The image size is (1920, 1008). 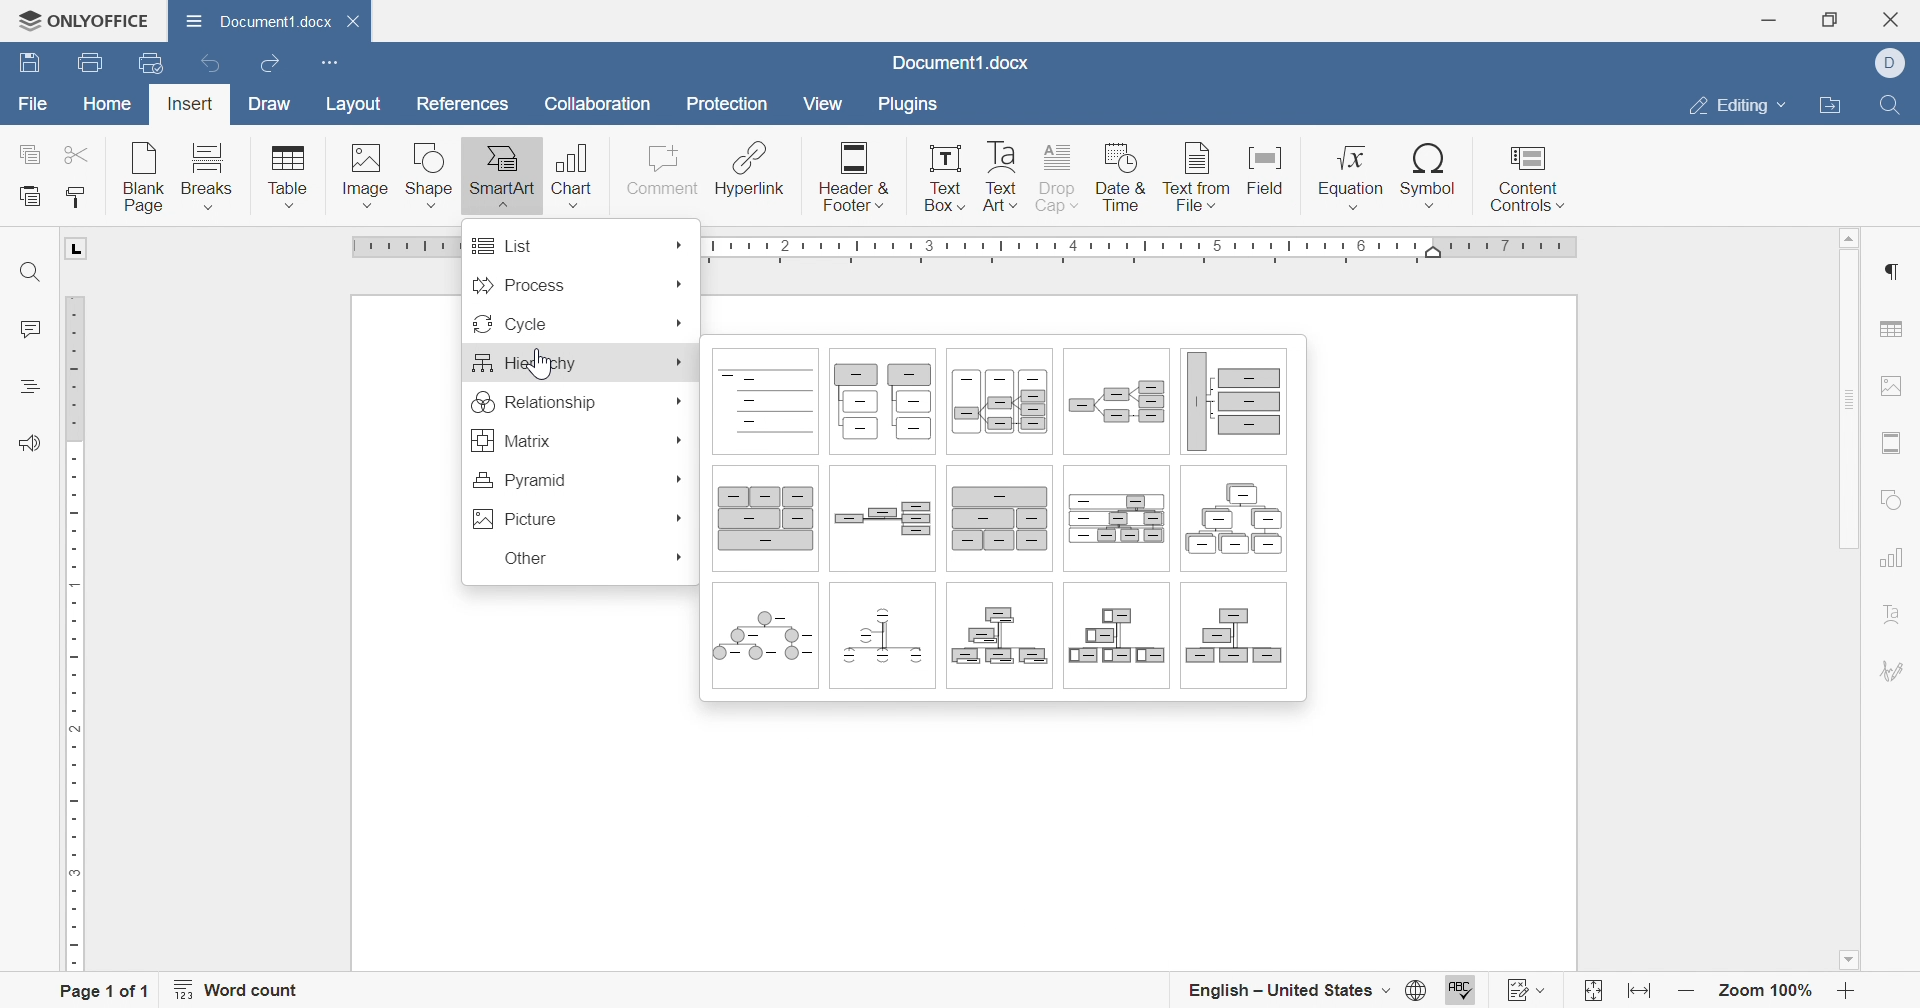 I want to click on Home, so click(x=109, y=104).